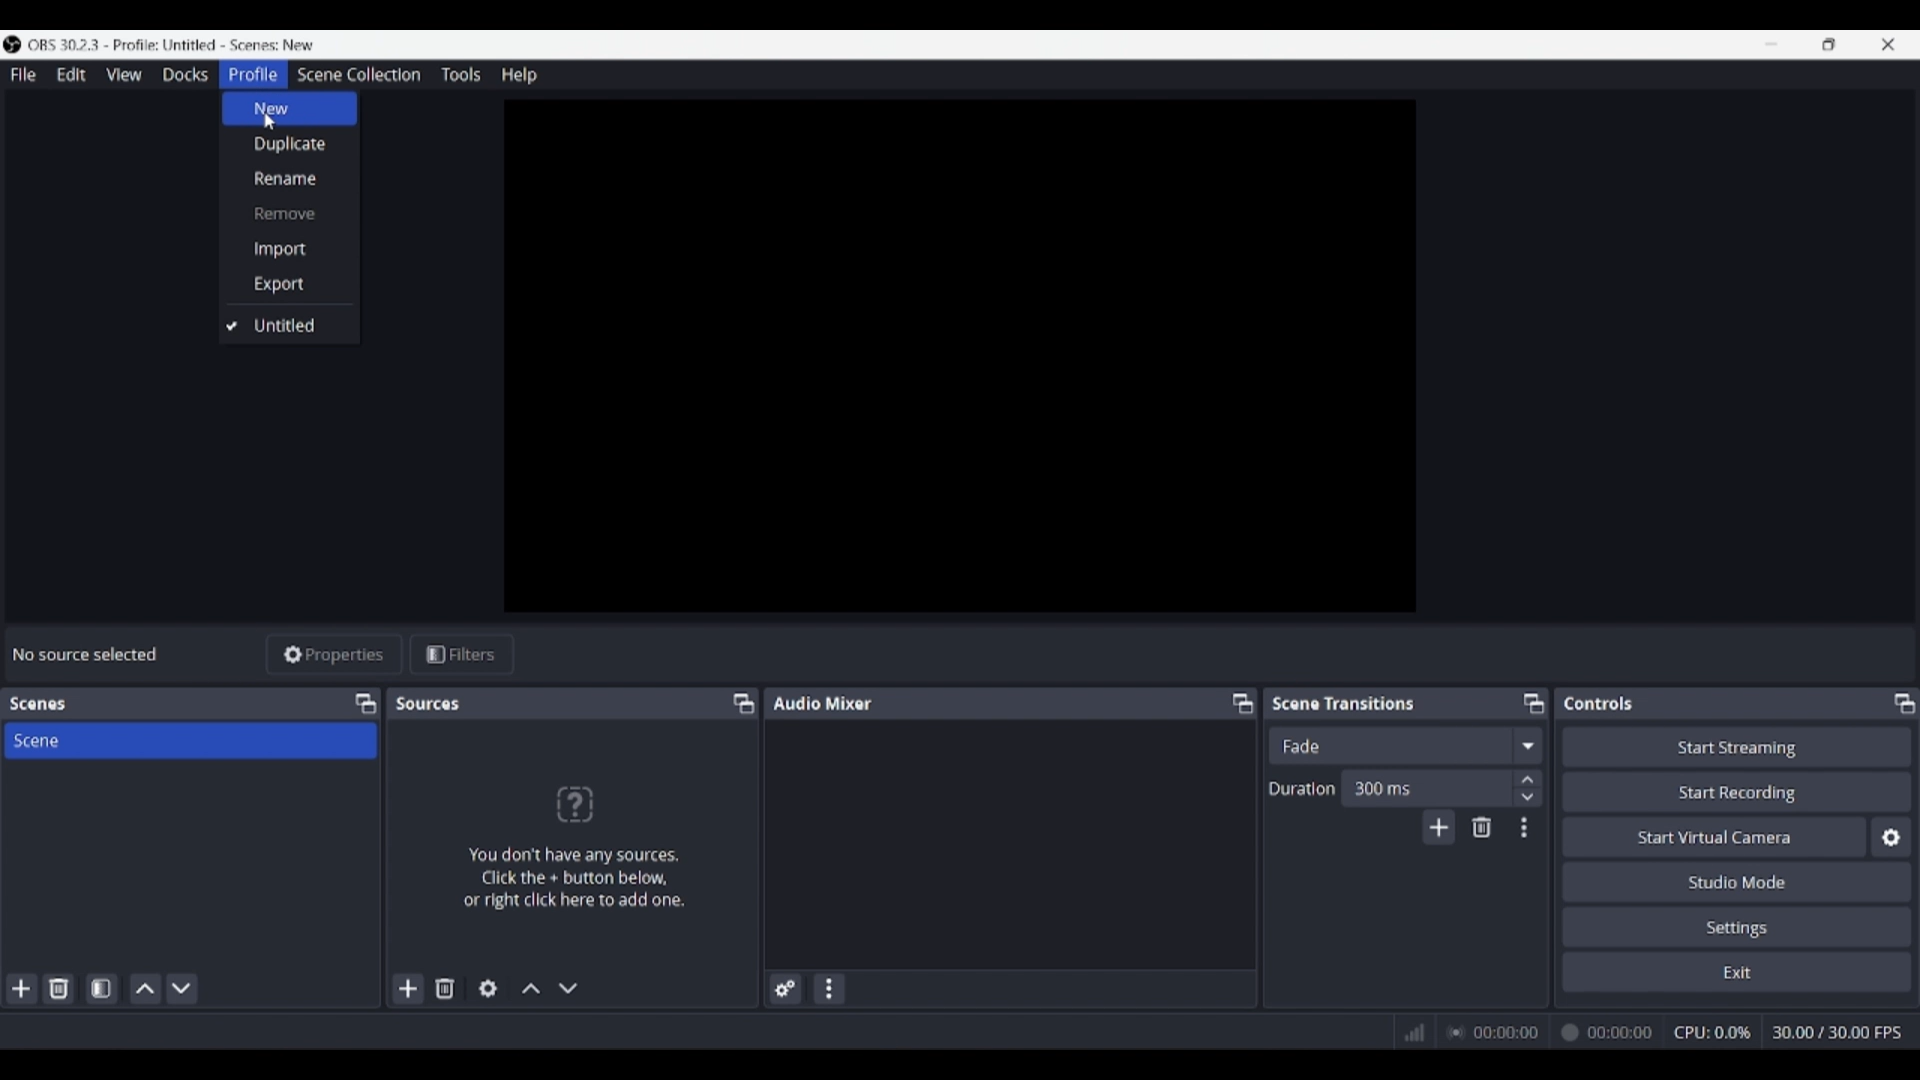  Describe the element at coordinates (358, 74) in the screenshot. I see `Scene collection menu` at that location.